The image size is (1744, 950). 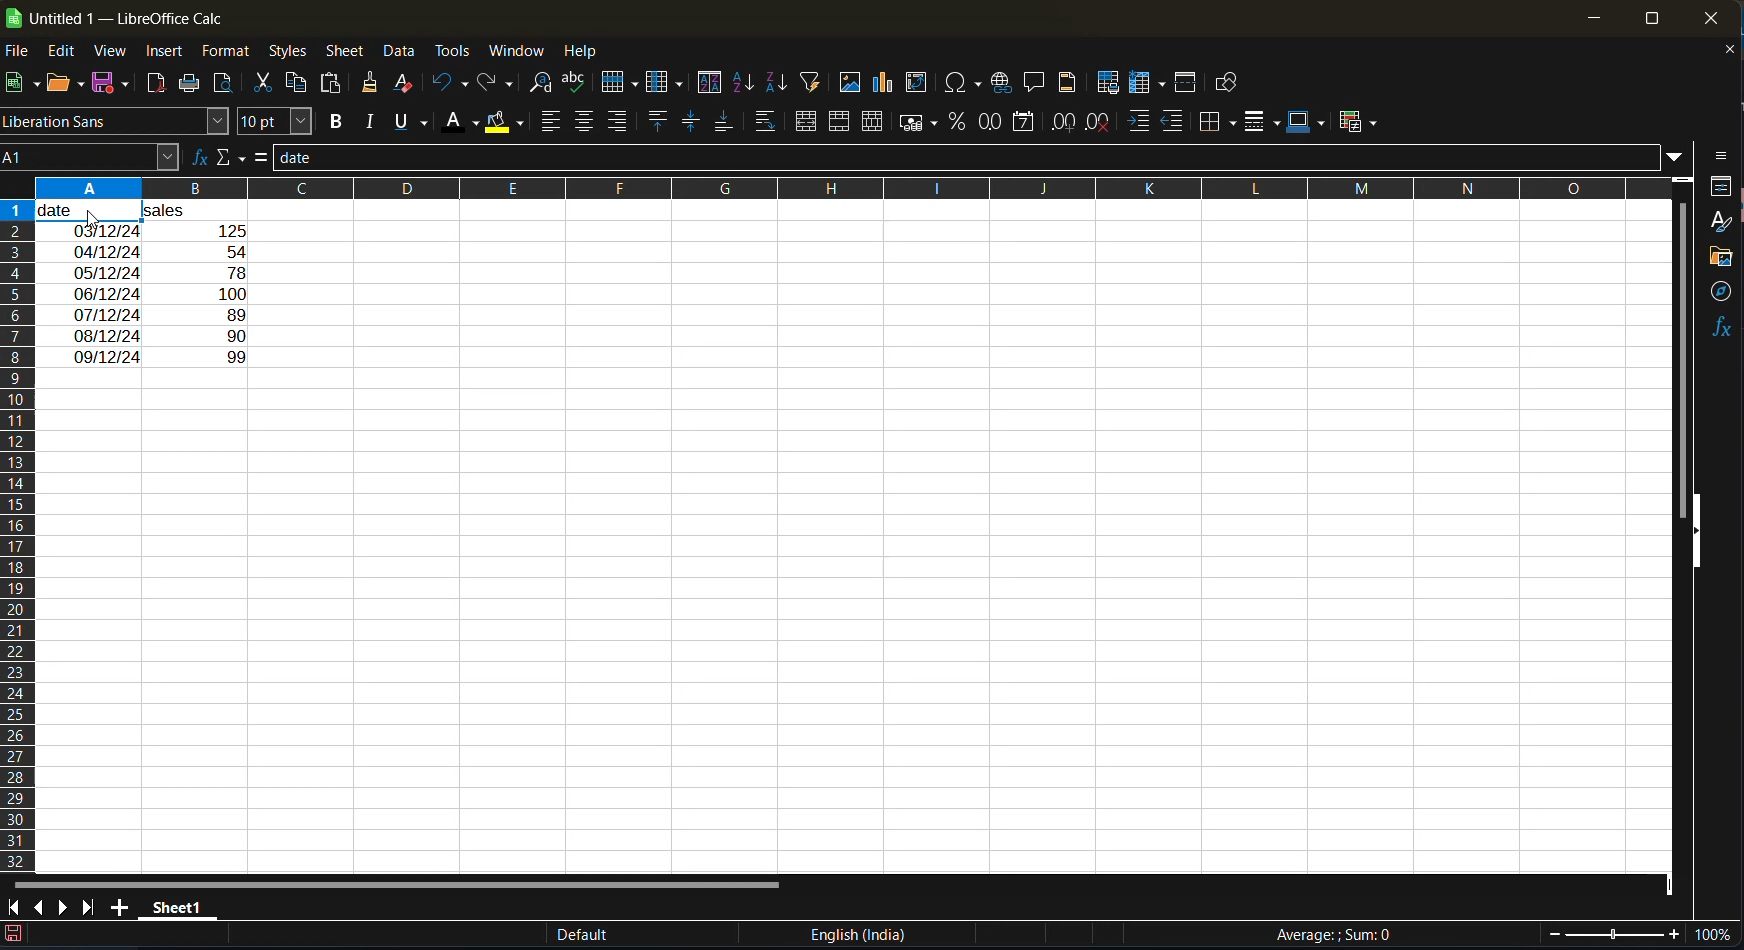 I want to click on insert chart, so click(x=884, y=85).